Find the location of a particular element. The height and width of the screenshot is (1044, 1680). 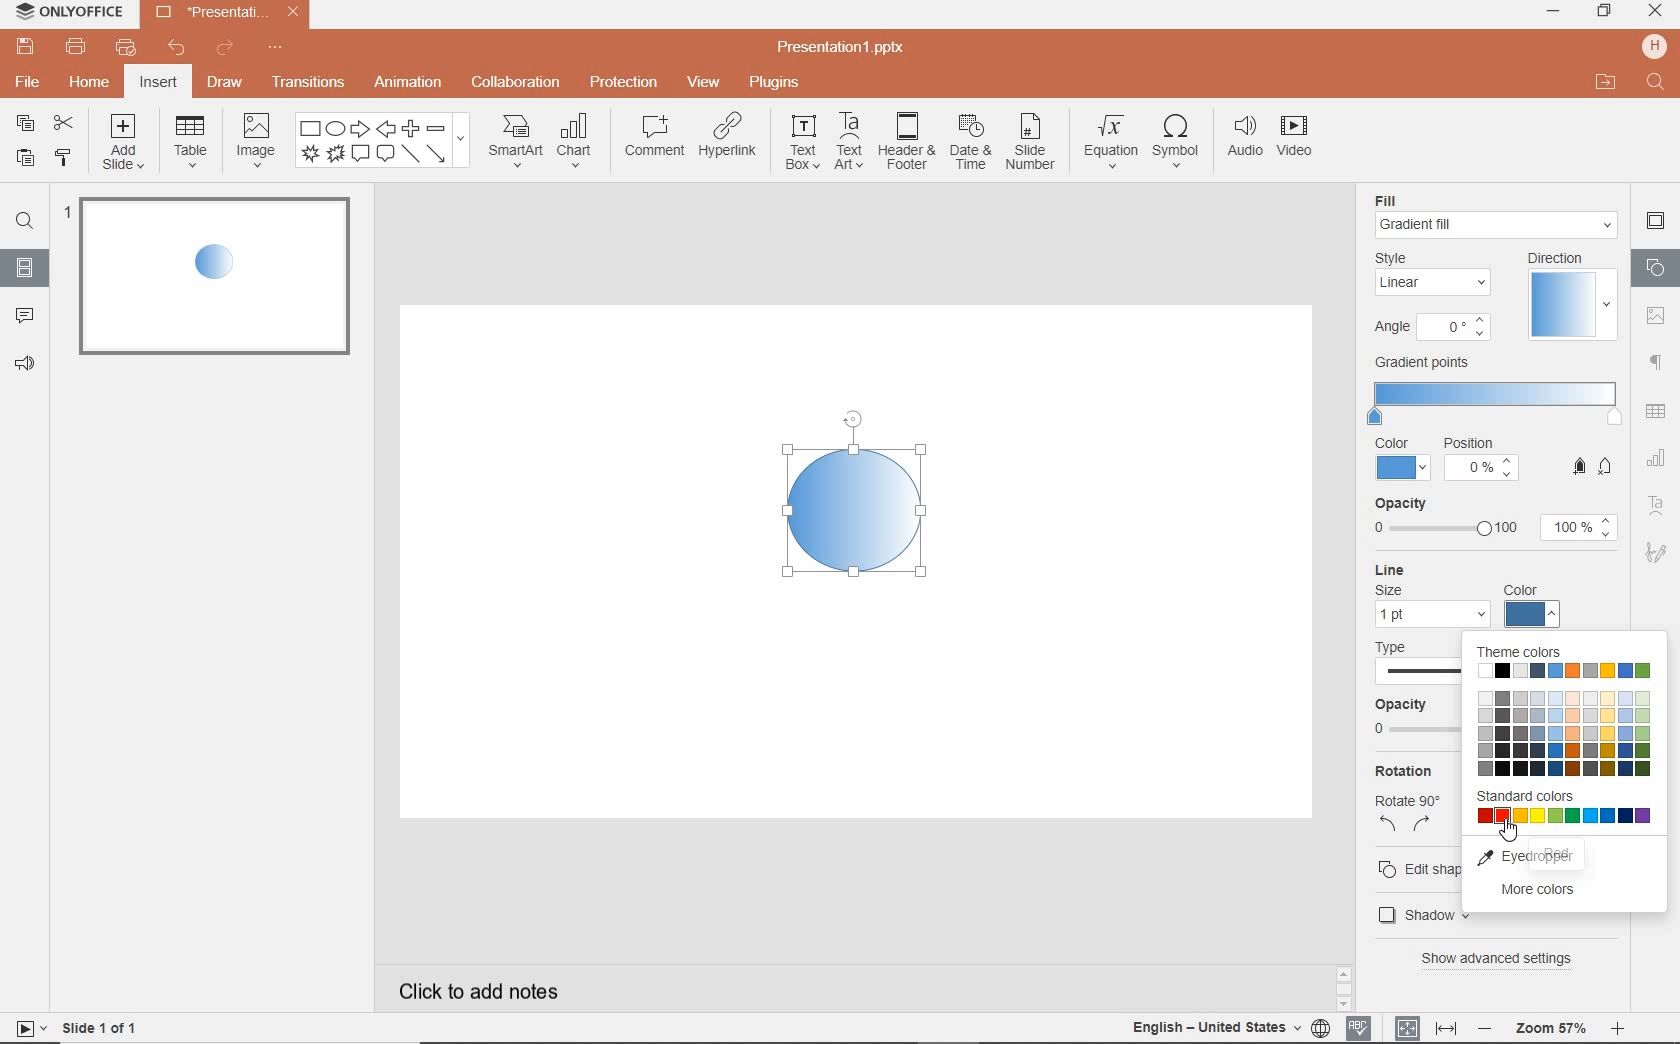

draw is located at coordinates (225, 86).